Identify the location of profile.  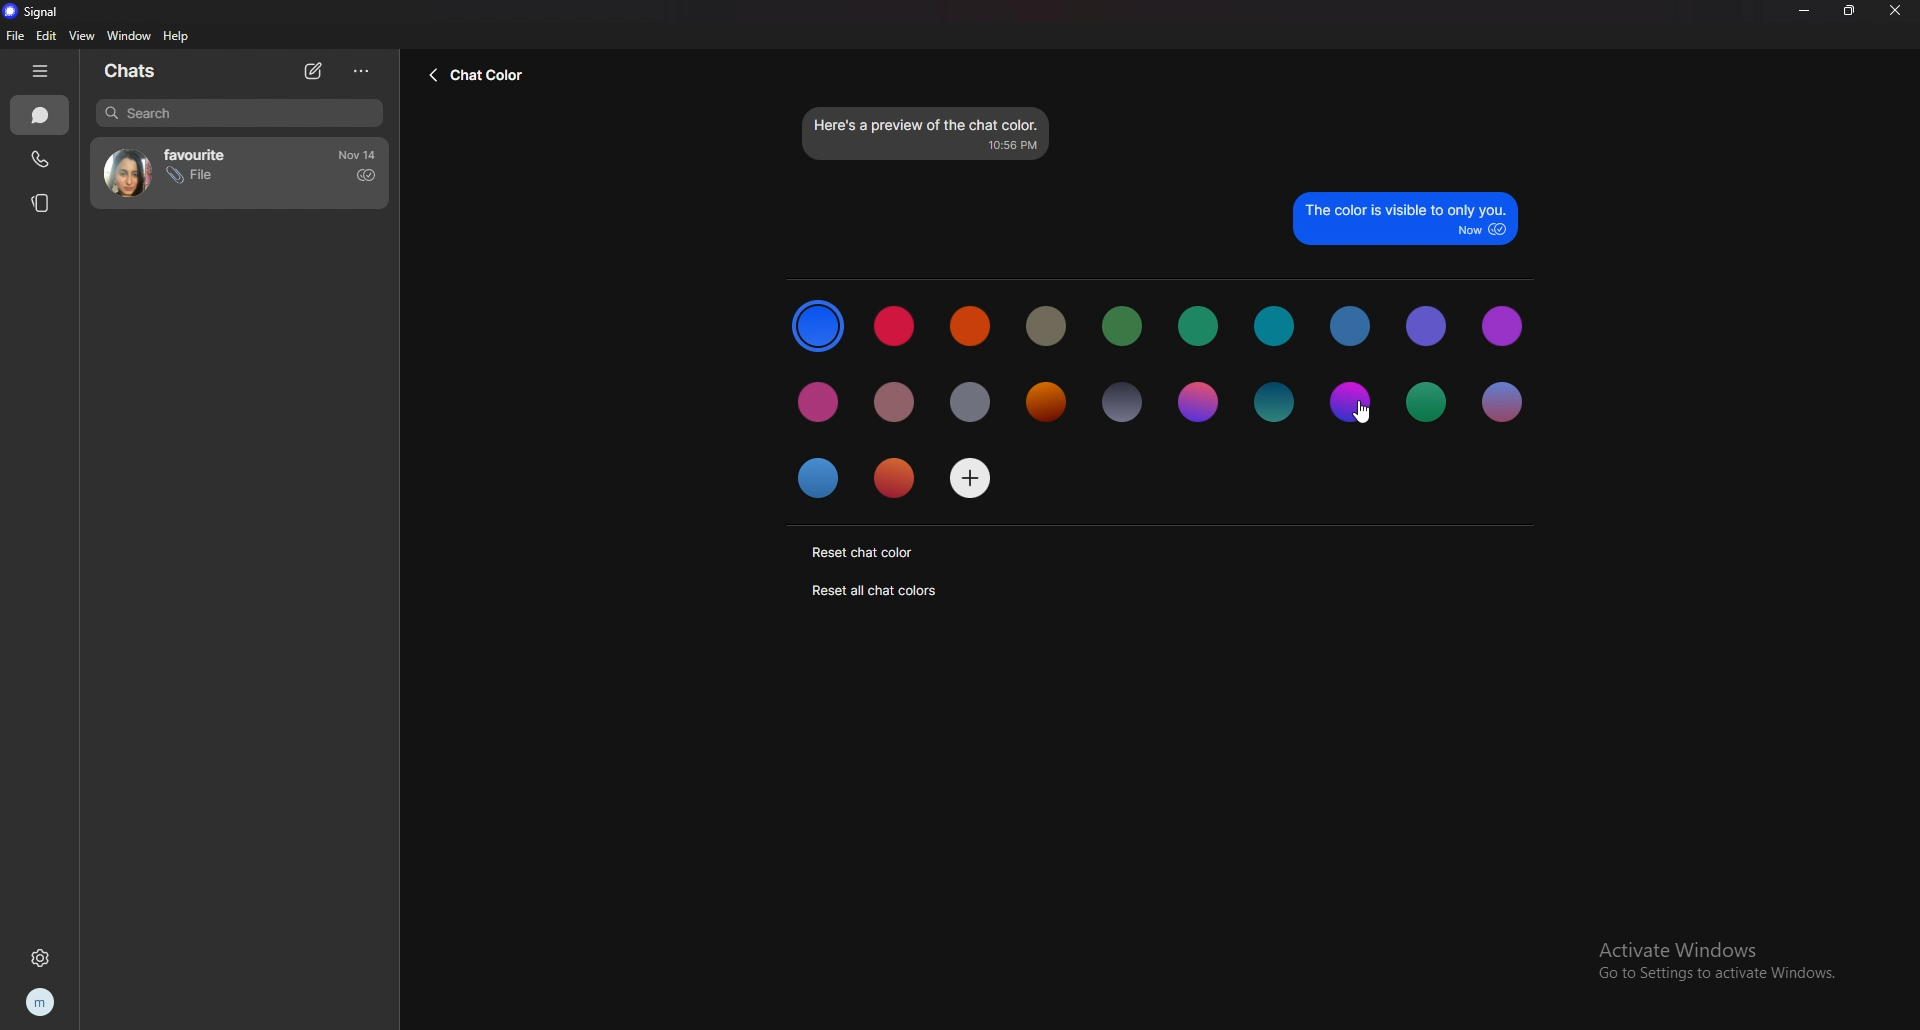
(42, 1000).